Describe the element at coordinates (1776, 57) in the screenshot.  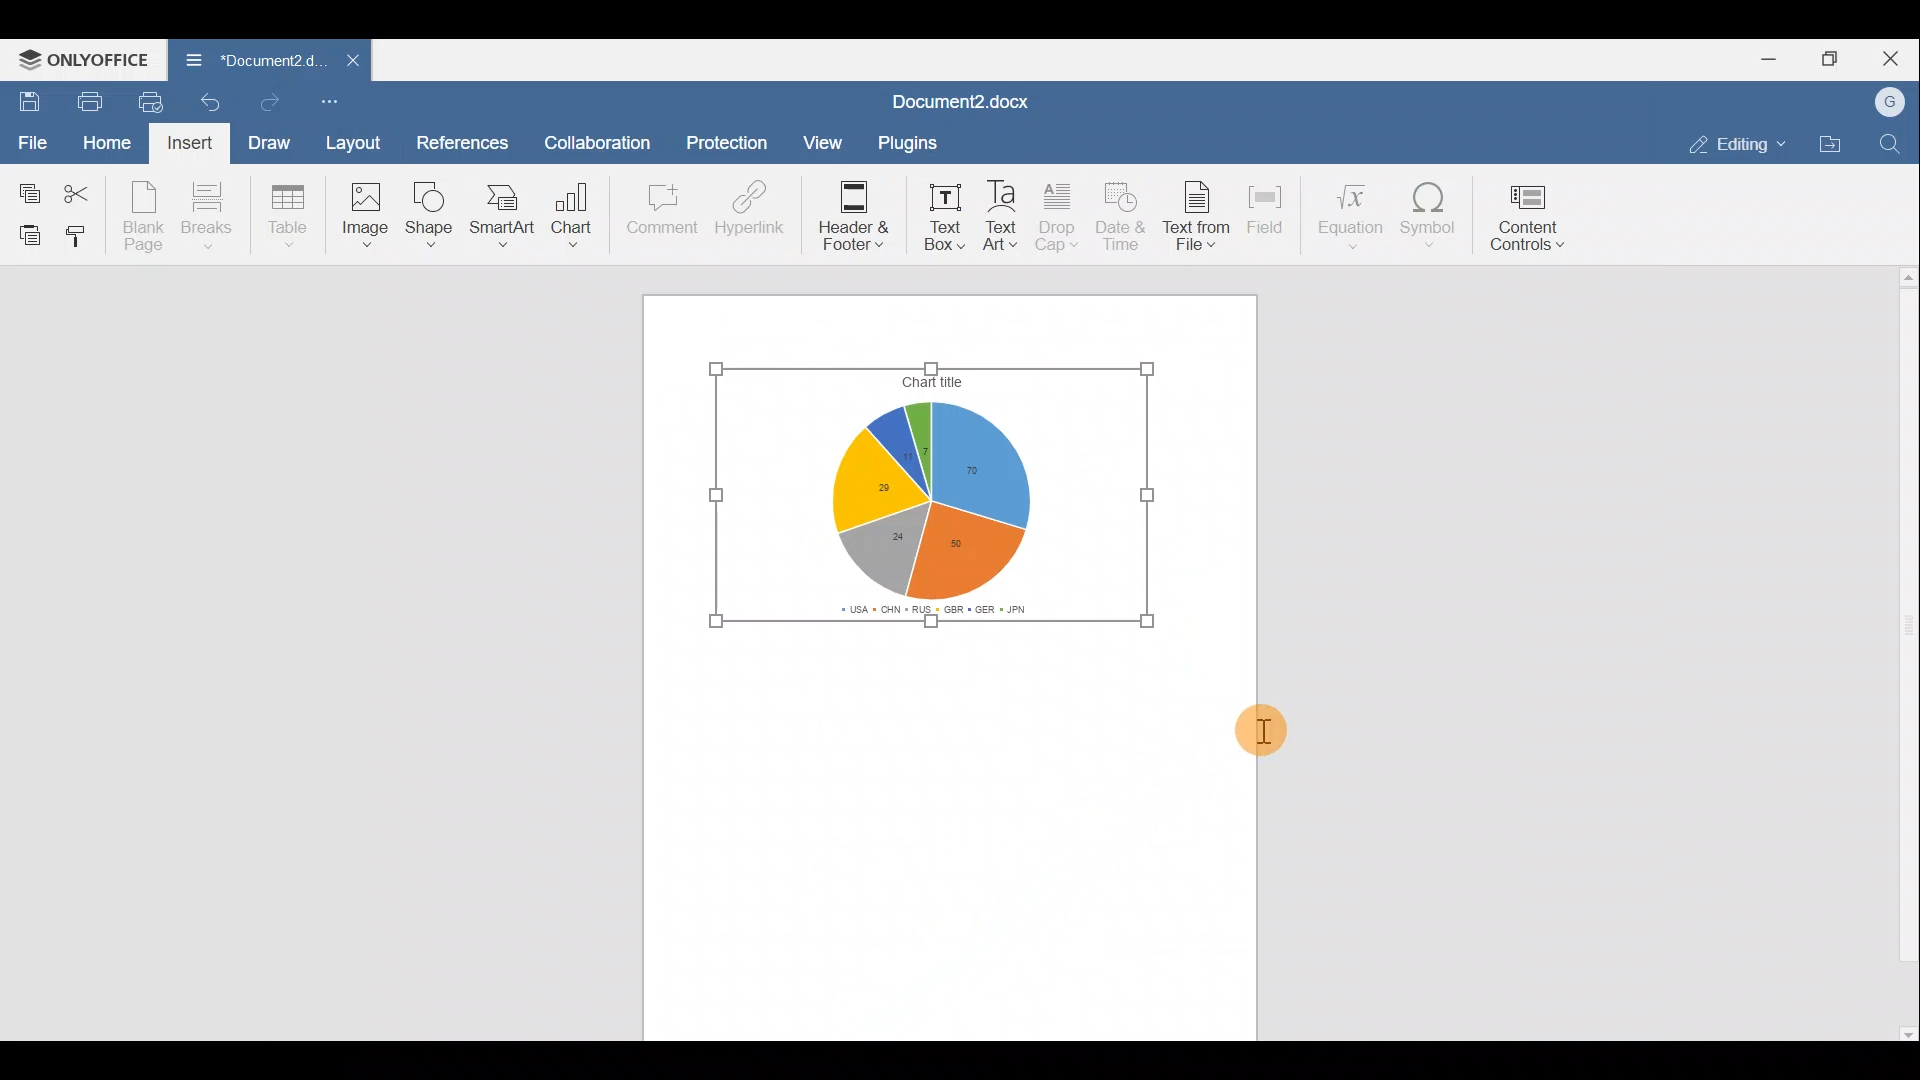
I see `Minimize` at that location.